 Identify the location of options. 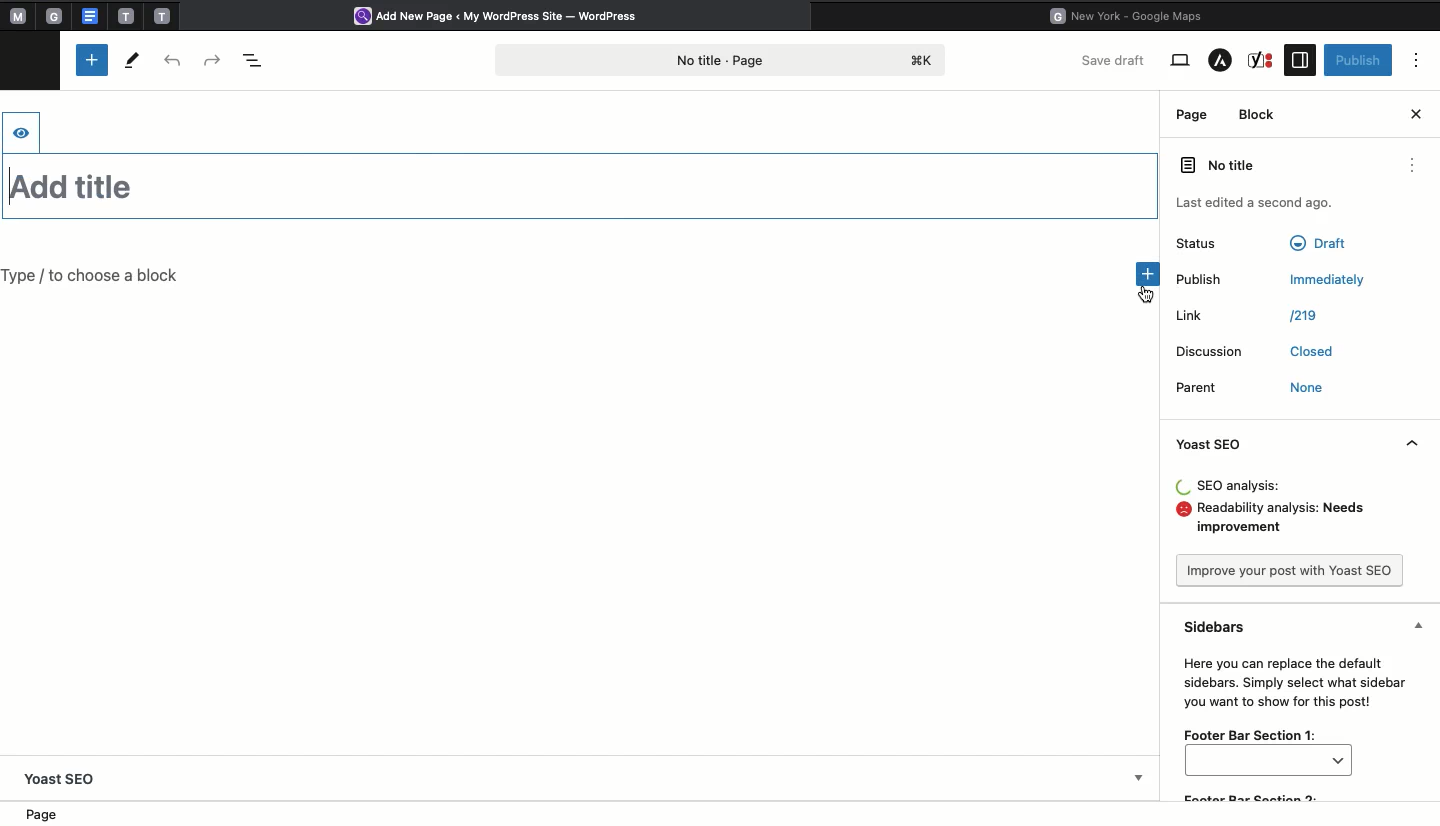
(1413, 167).